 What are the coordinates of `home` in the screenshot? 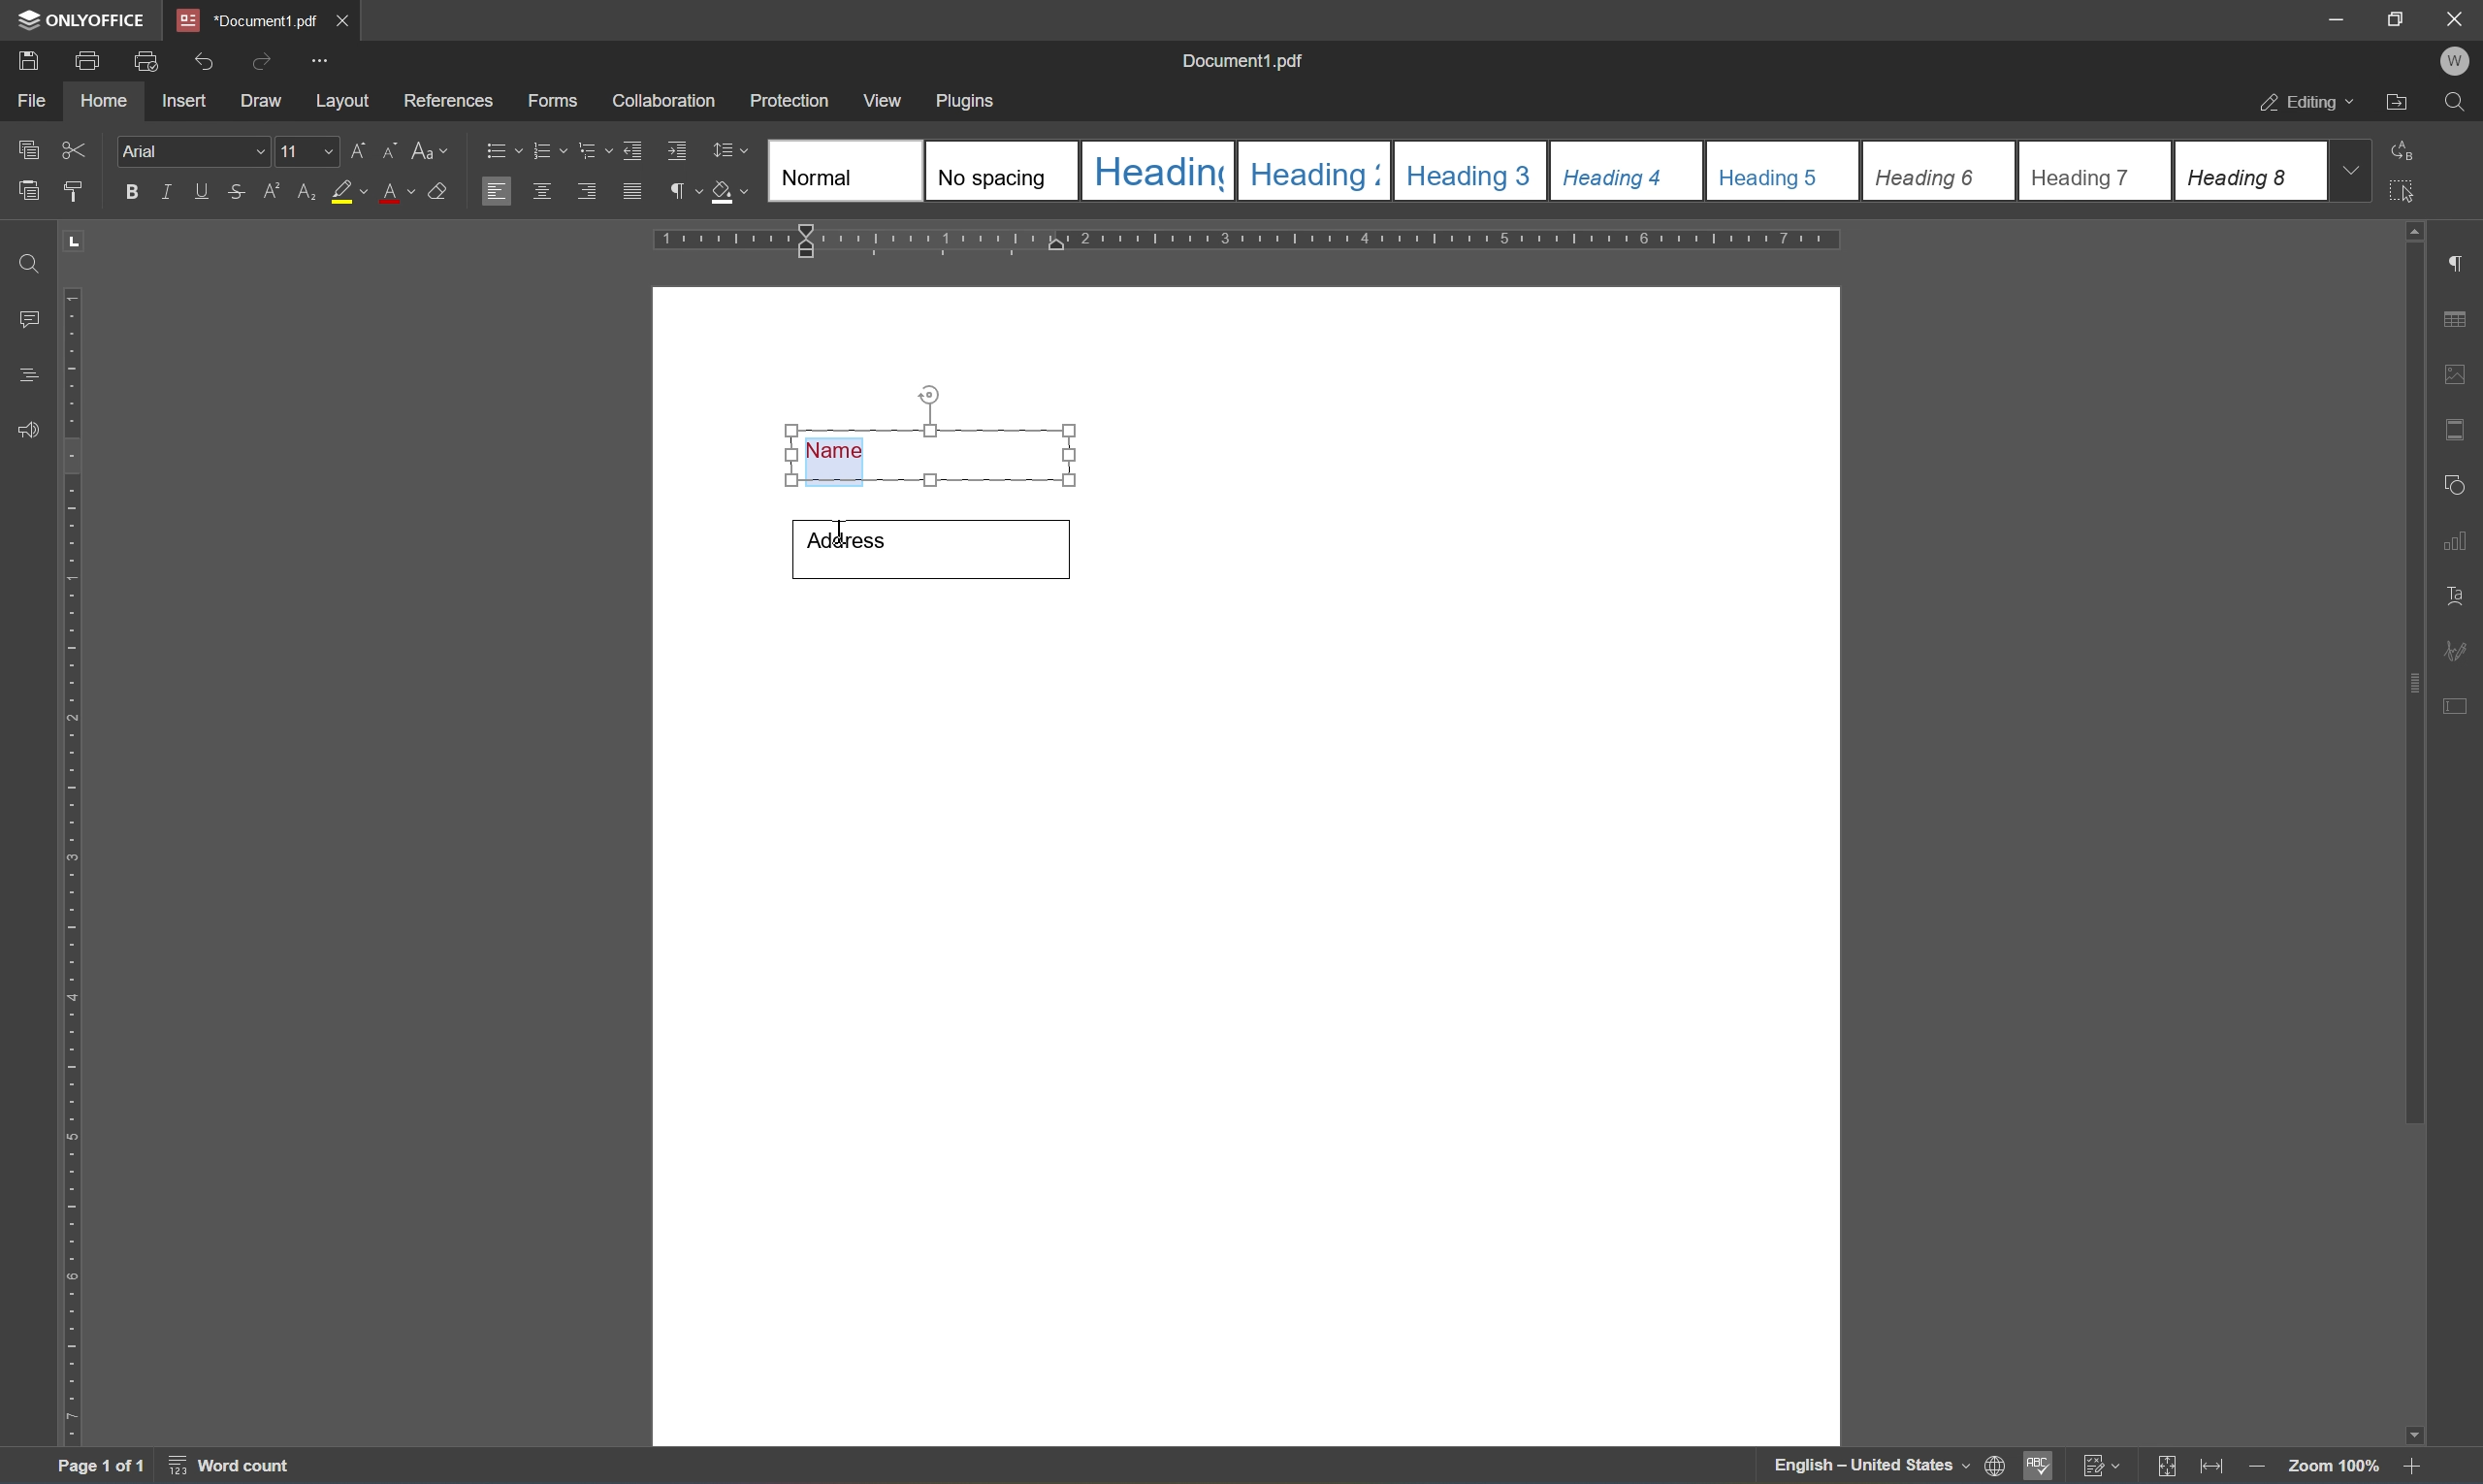 It's located at (109, 105).